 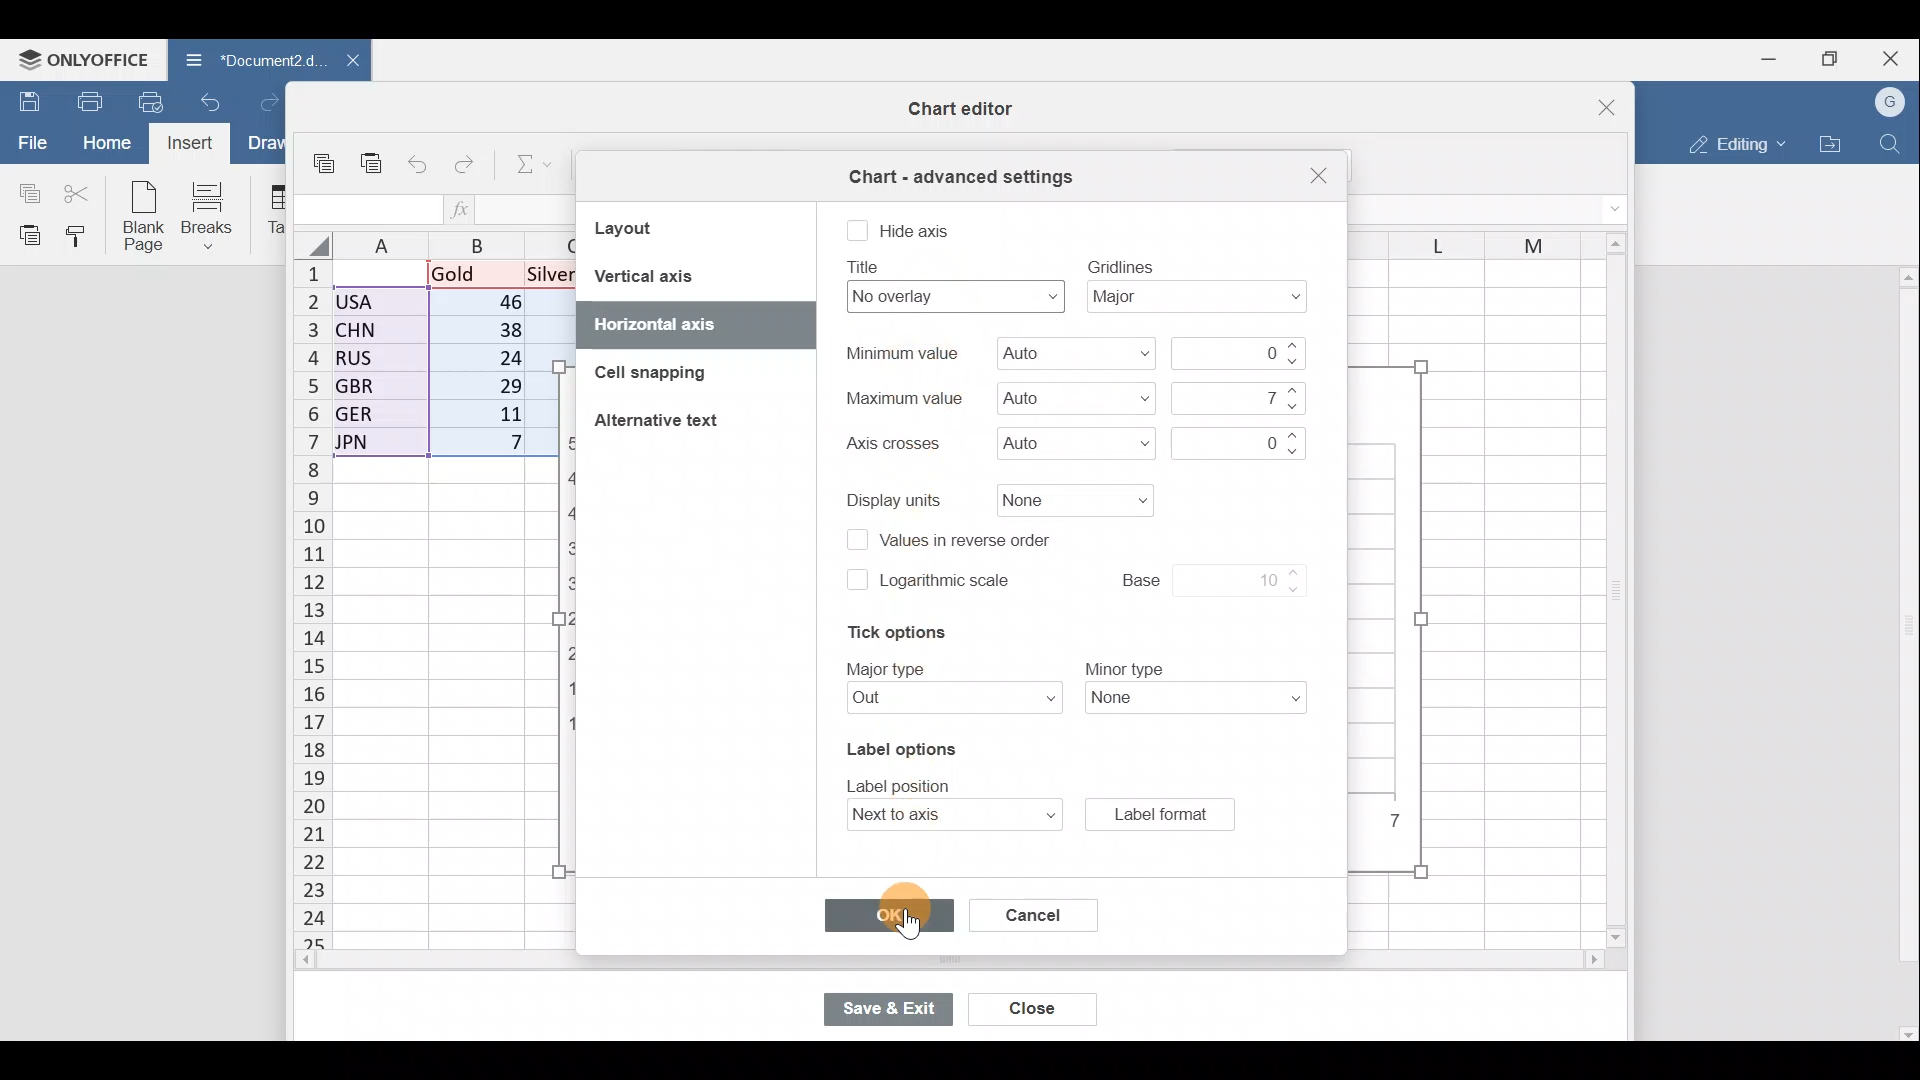 What do you see at coordinates (1202, 701) in the screenshot?
I see `Minor type` at bounding box center [1202, 701].